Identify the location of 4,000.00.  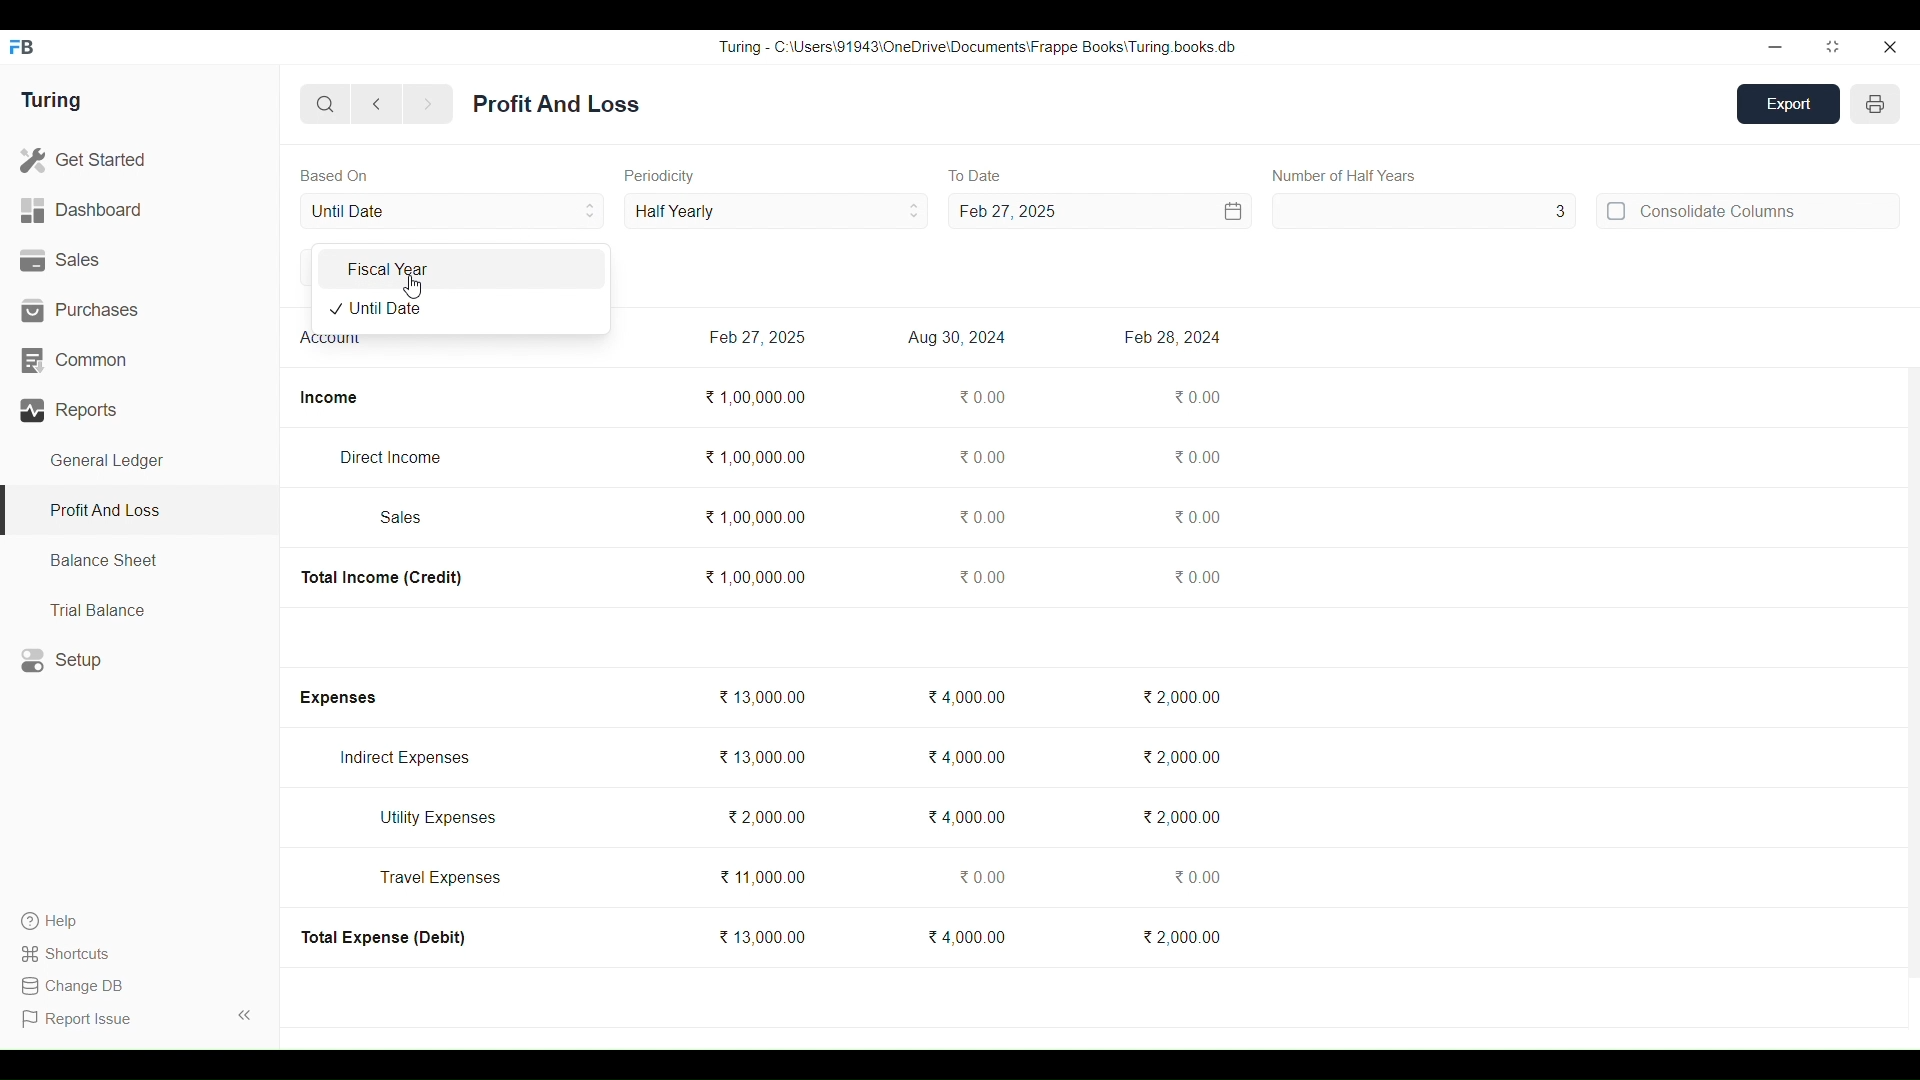
(967, 757).